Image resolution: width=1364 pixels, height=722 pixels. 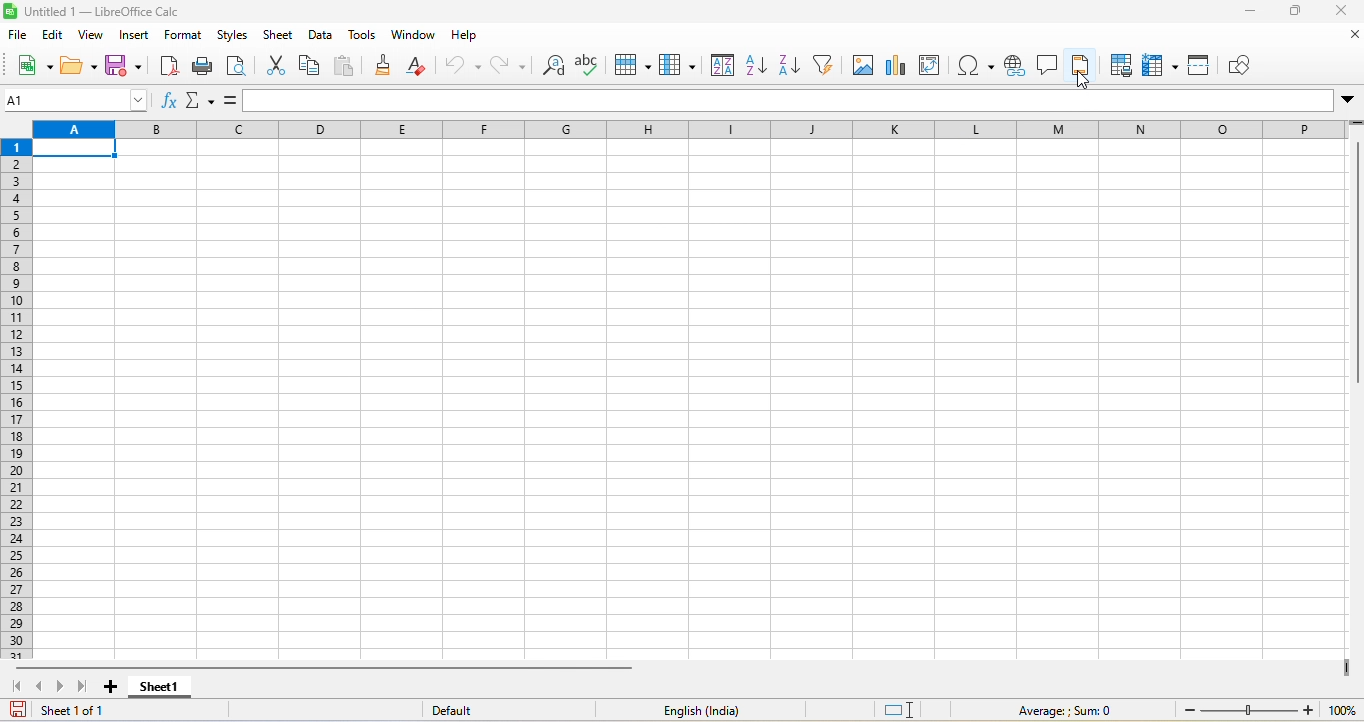 I want to click on find and replace, so click(x=550, y=67).